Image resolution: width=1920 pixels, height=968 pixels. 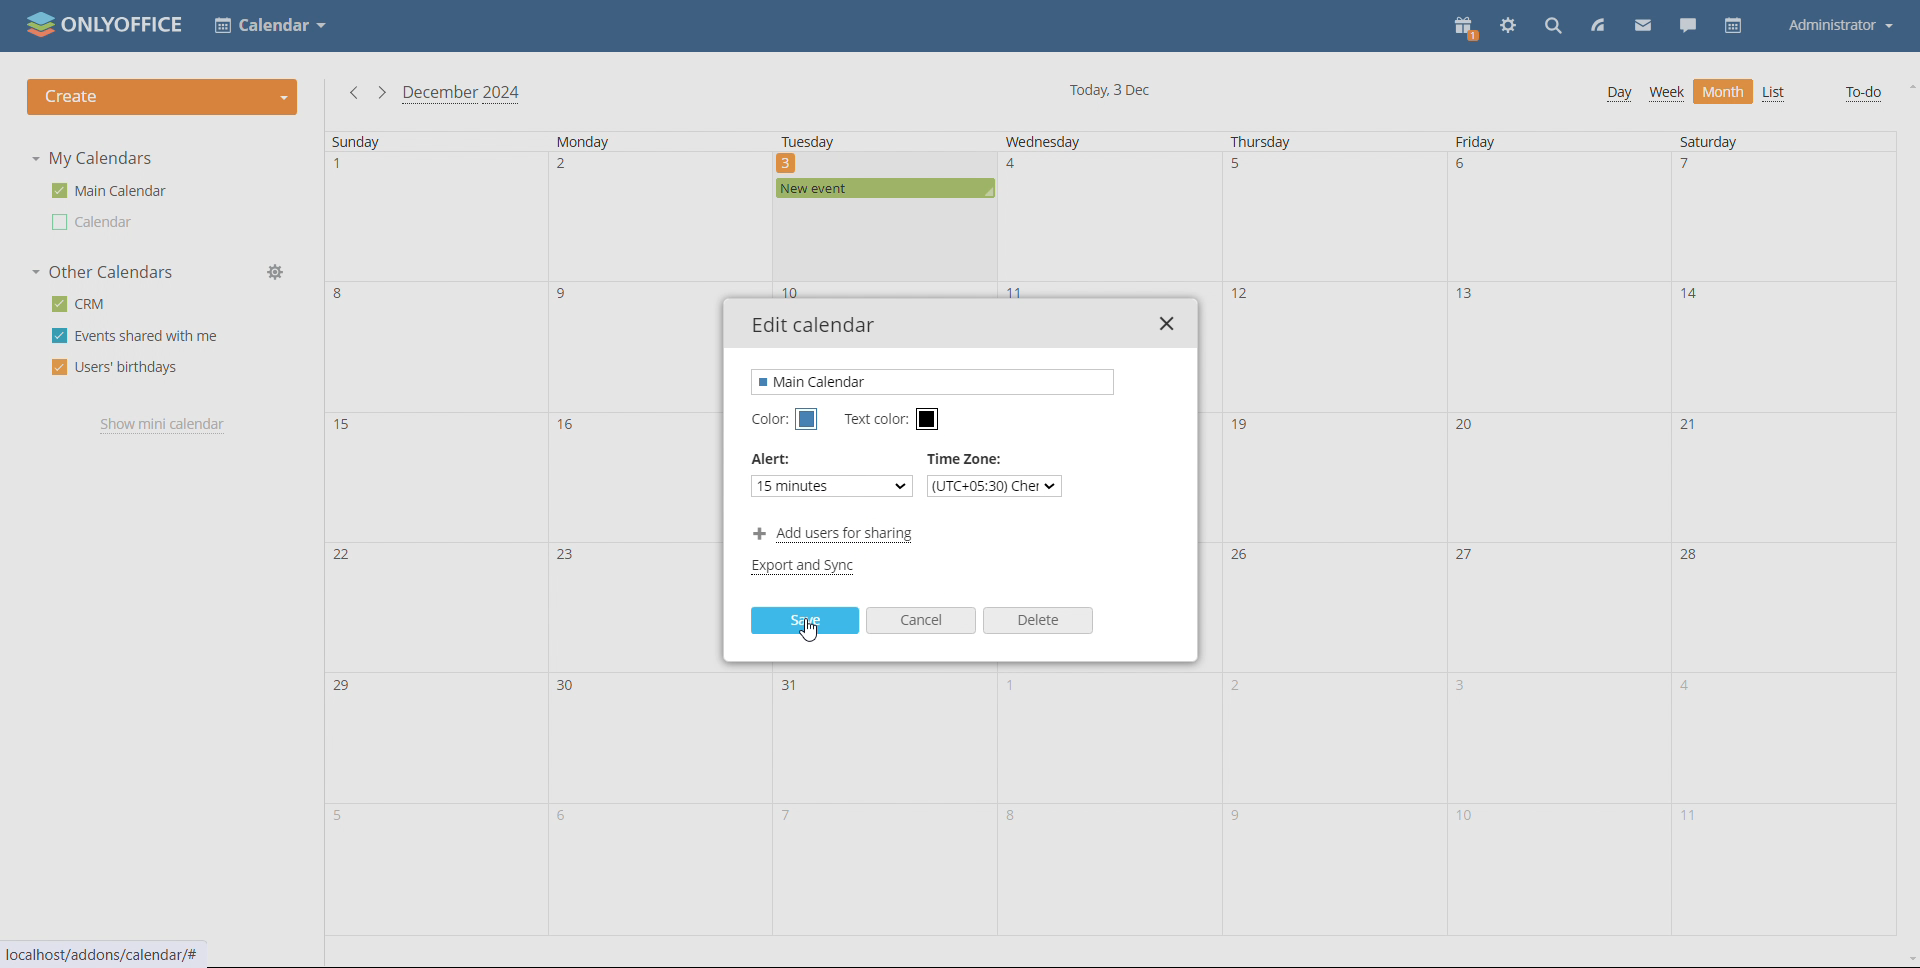 What do you see at coordinates (1723, 92) in the screenshot?
I see `month view` at bounding box center [1723, 92].